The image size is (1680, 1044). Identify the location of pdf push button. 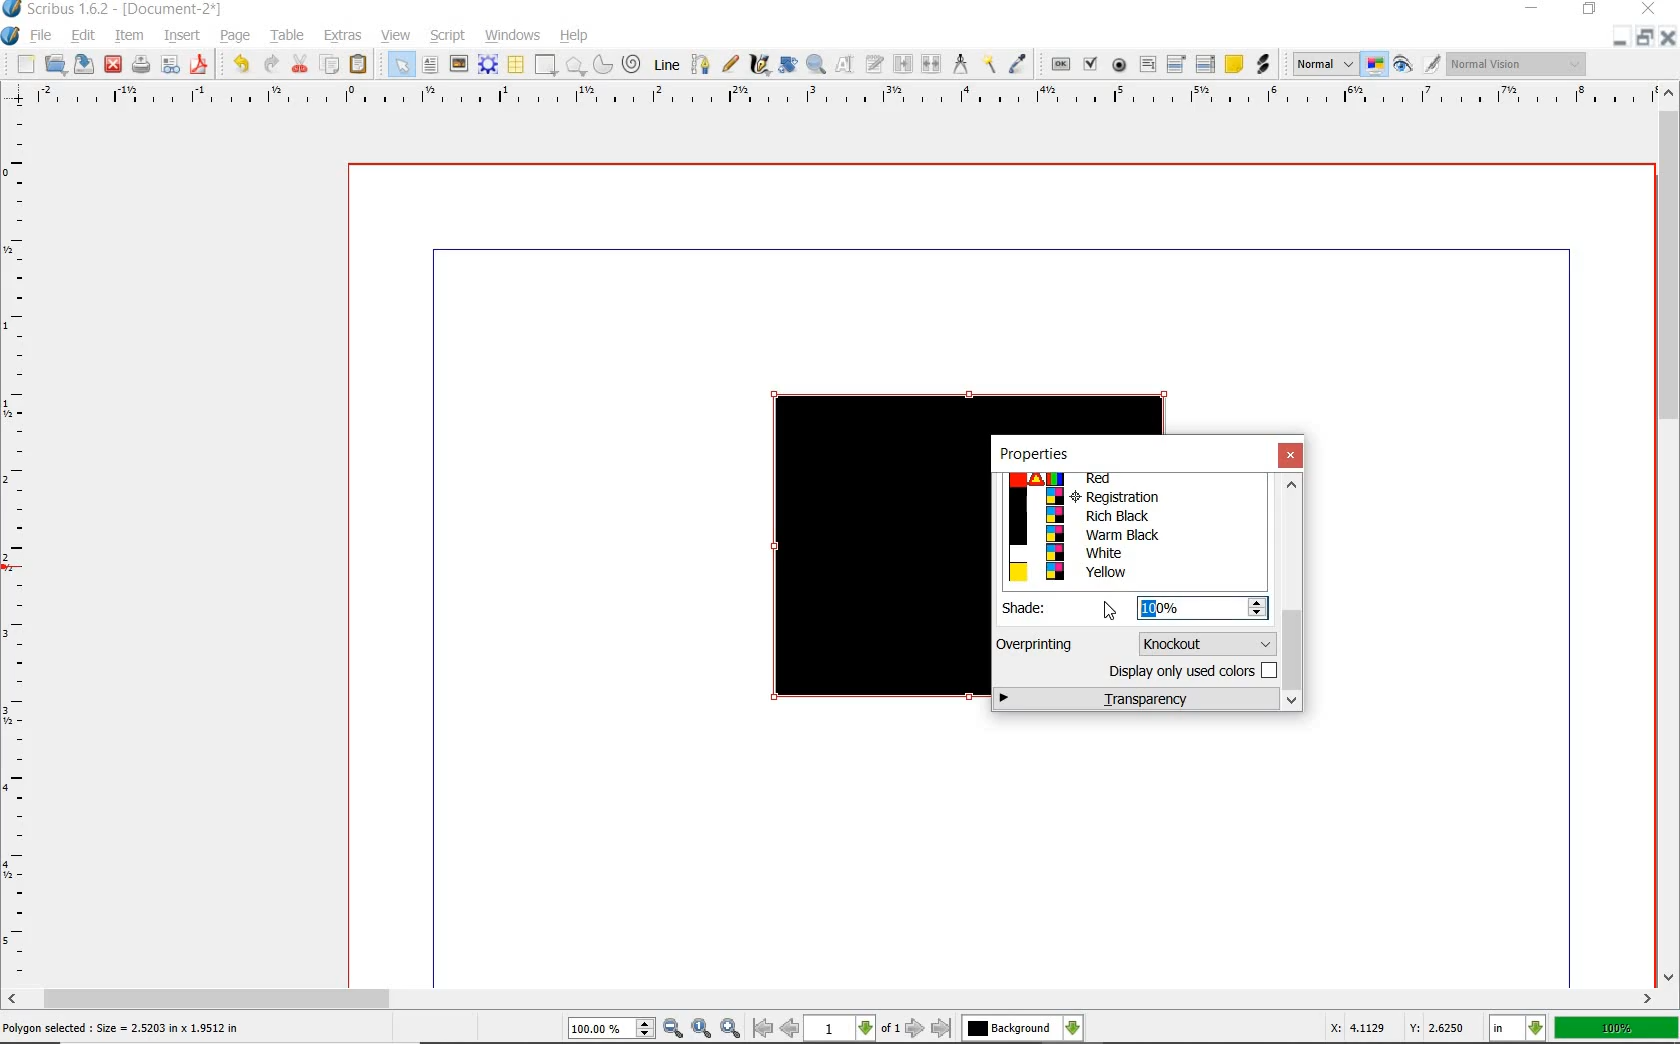
(1058, 66).